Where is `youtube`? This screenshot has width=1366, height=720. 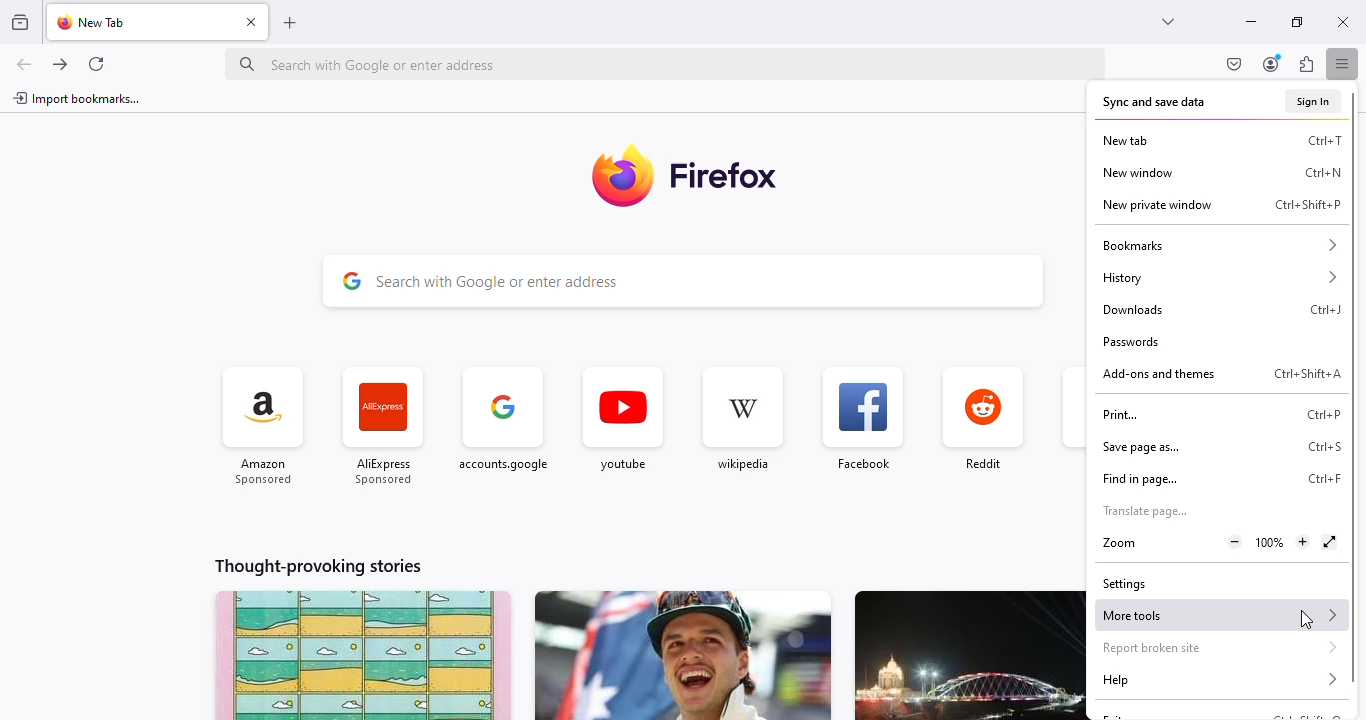 youtube is located at coordinates (622, 421).